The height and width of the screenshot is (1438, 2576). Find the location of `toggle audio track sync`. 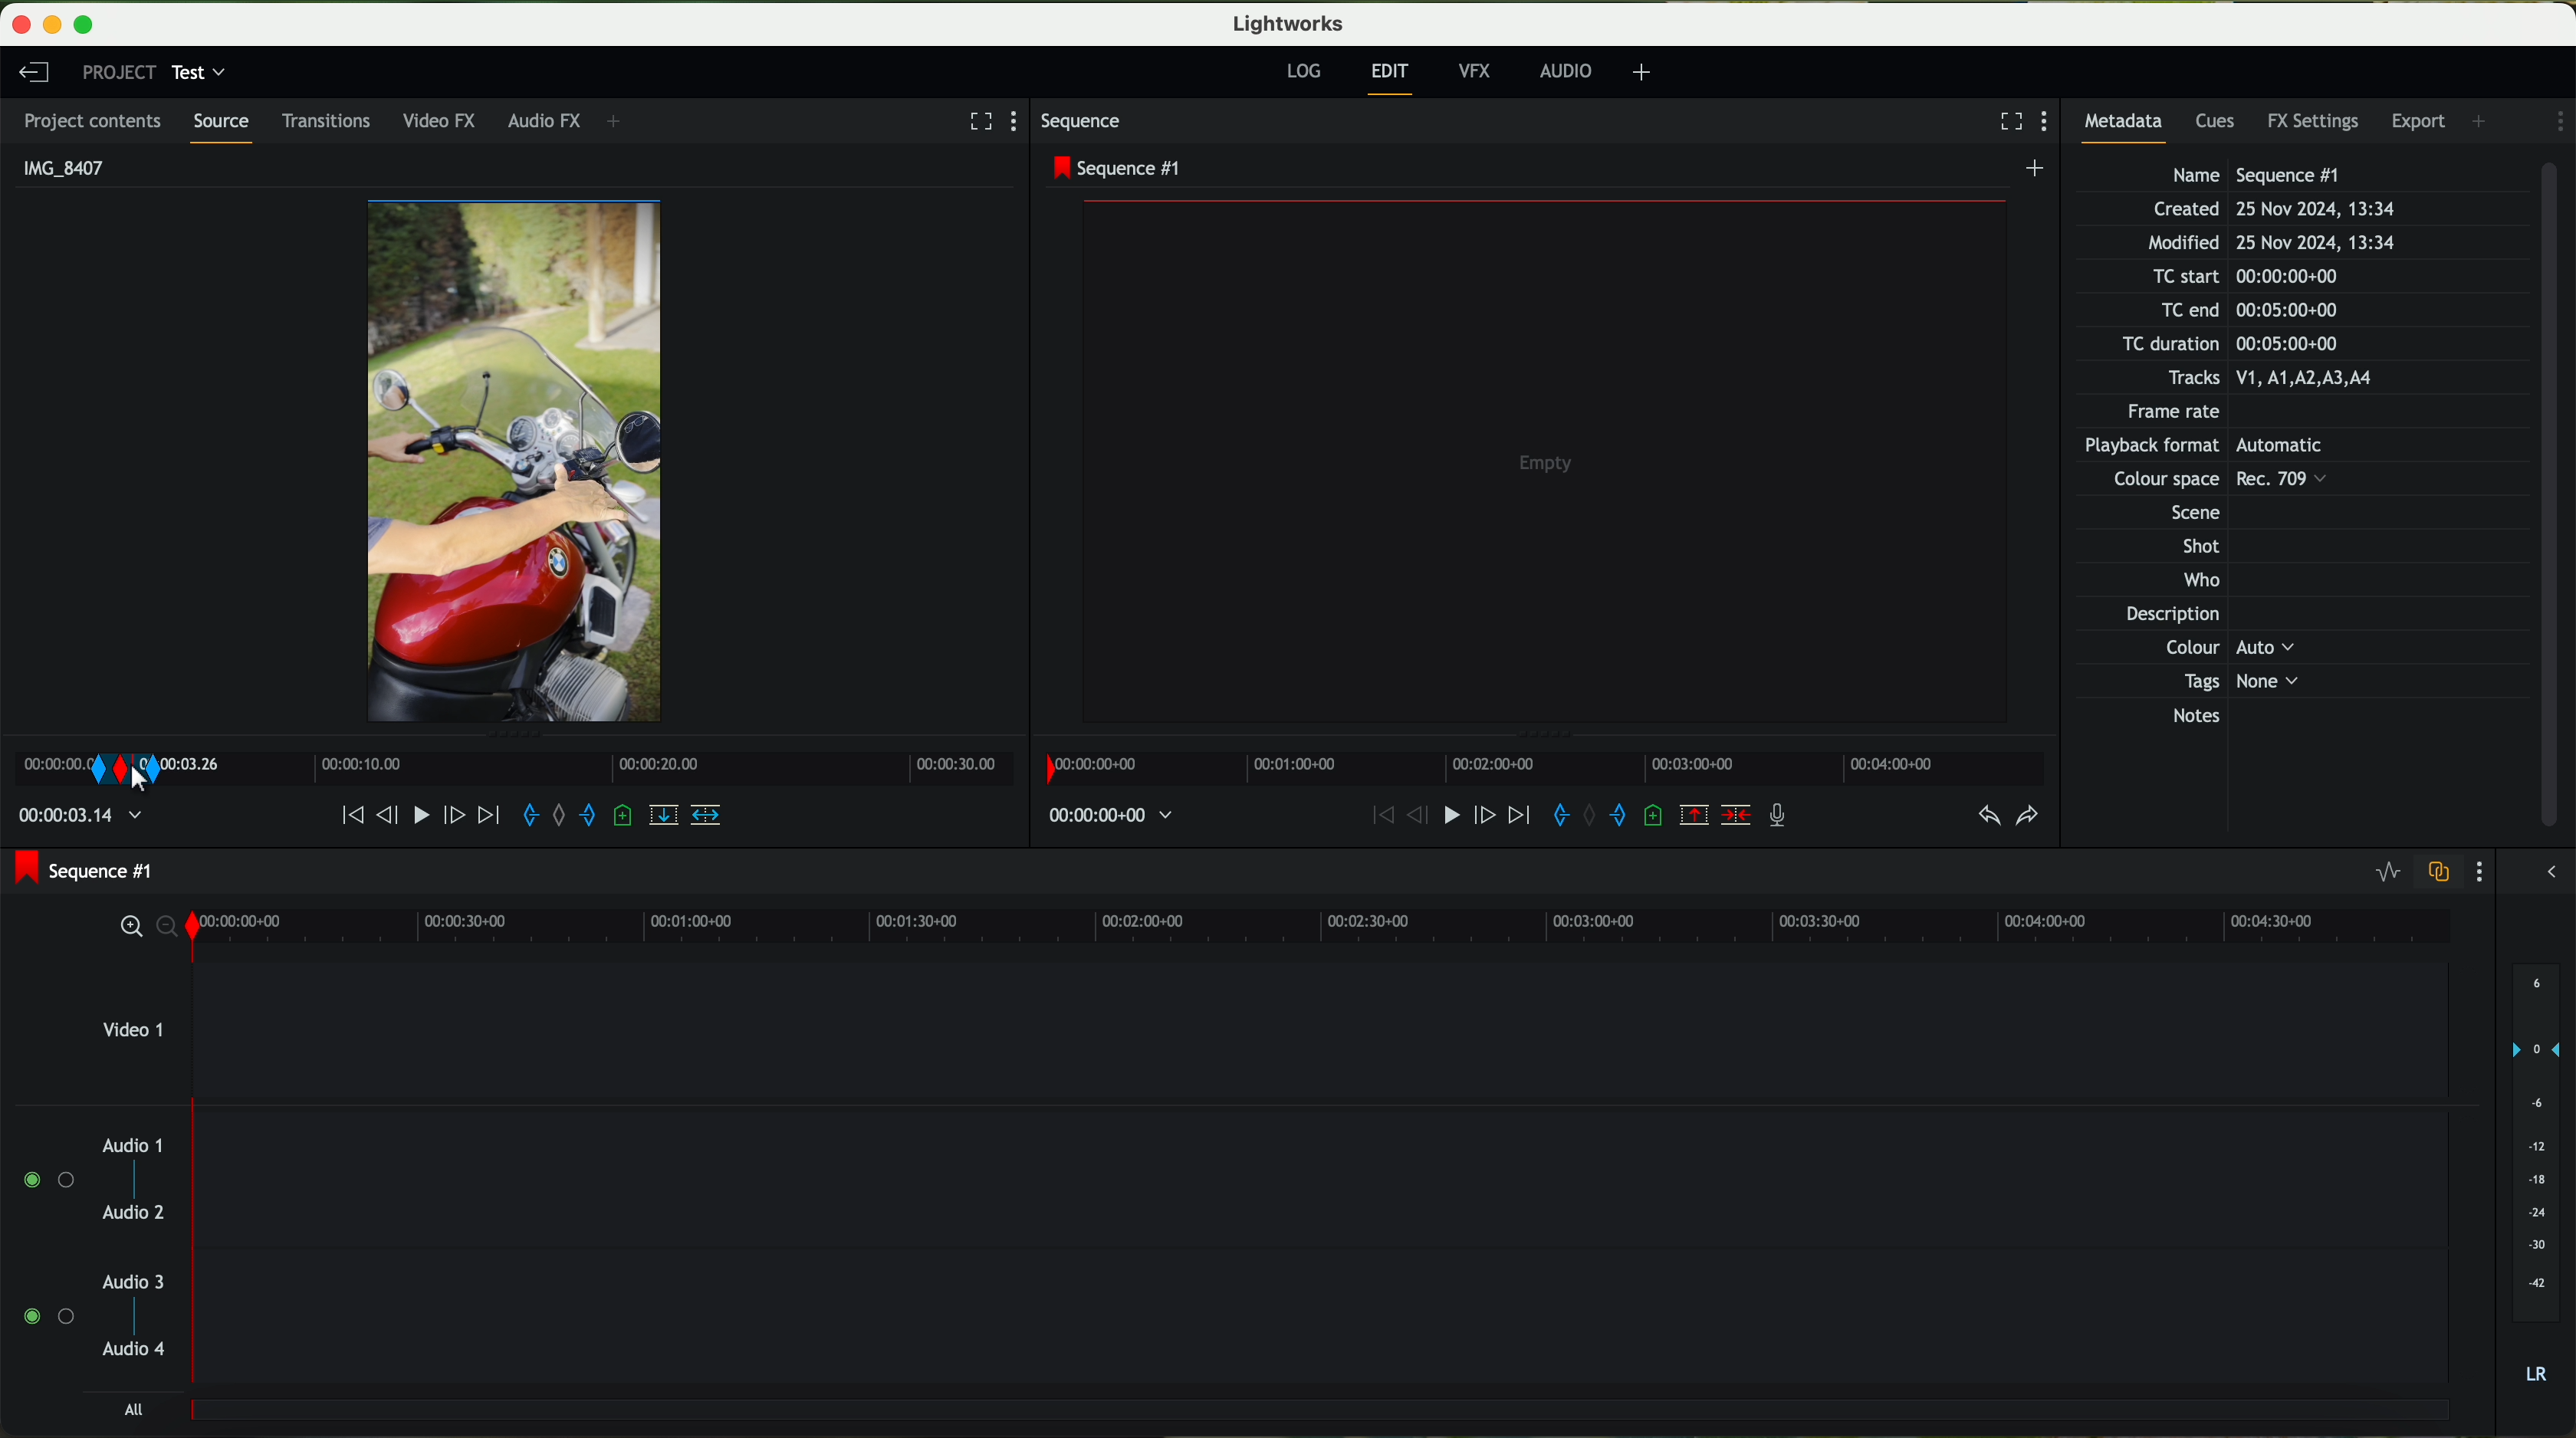

toggle audio track sync is located at coordinates (2442, 872).